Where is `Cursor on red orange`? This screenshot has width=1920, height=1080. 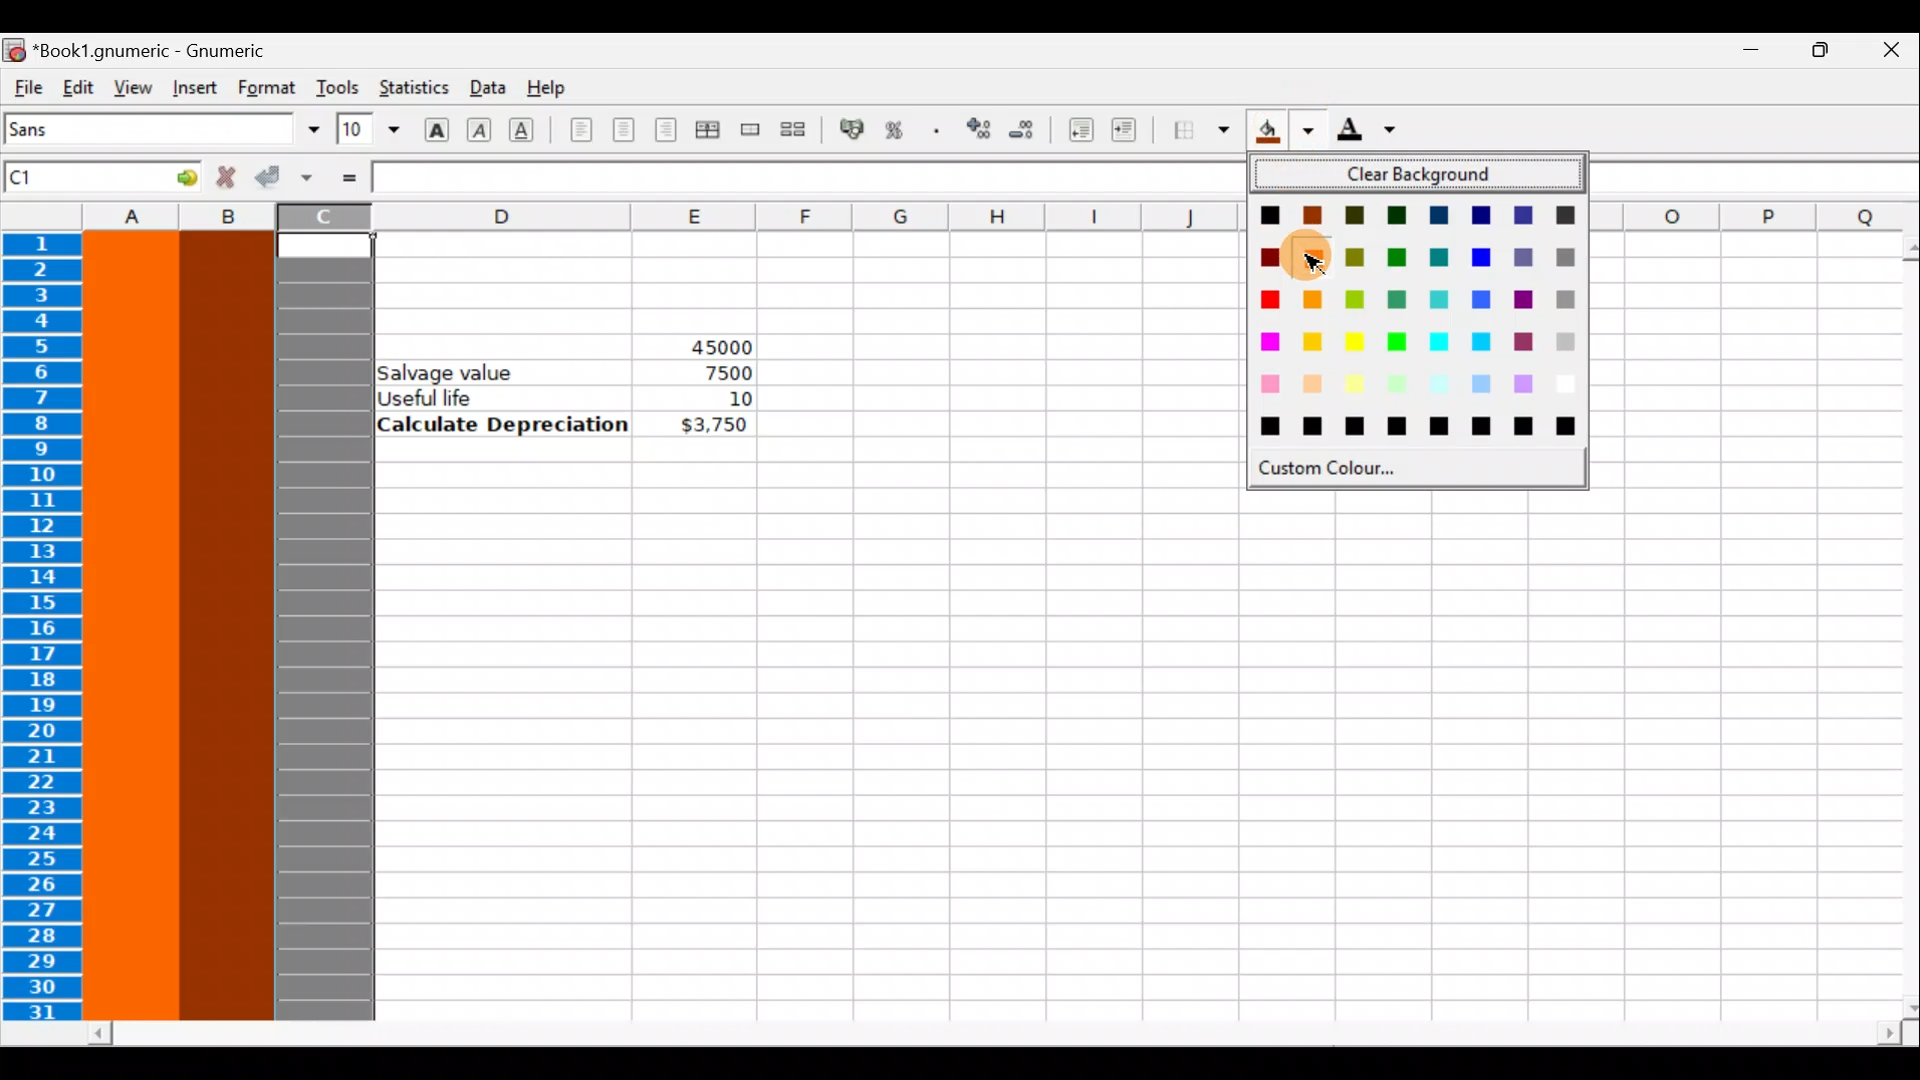
Cursor on red orange is located at coordinates (1313, 256).